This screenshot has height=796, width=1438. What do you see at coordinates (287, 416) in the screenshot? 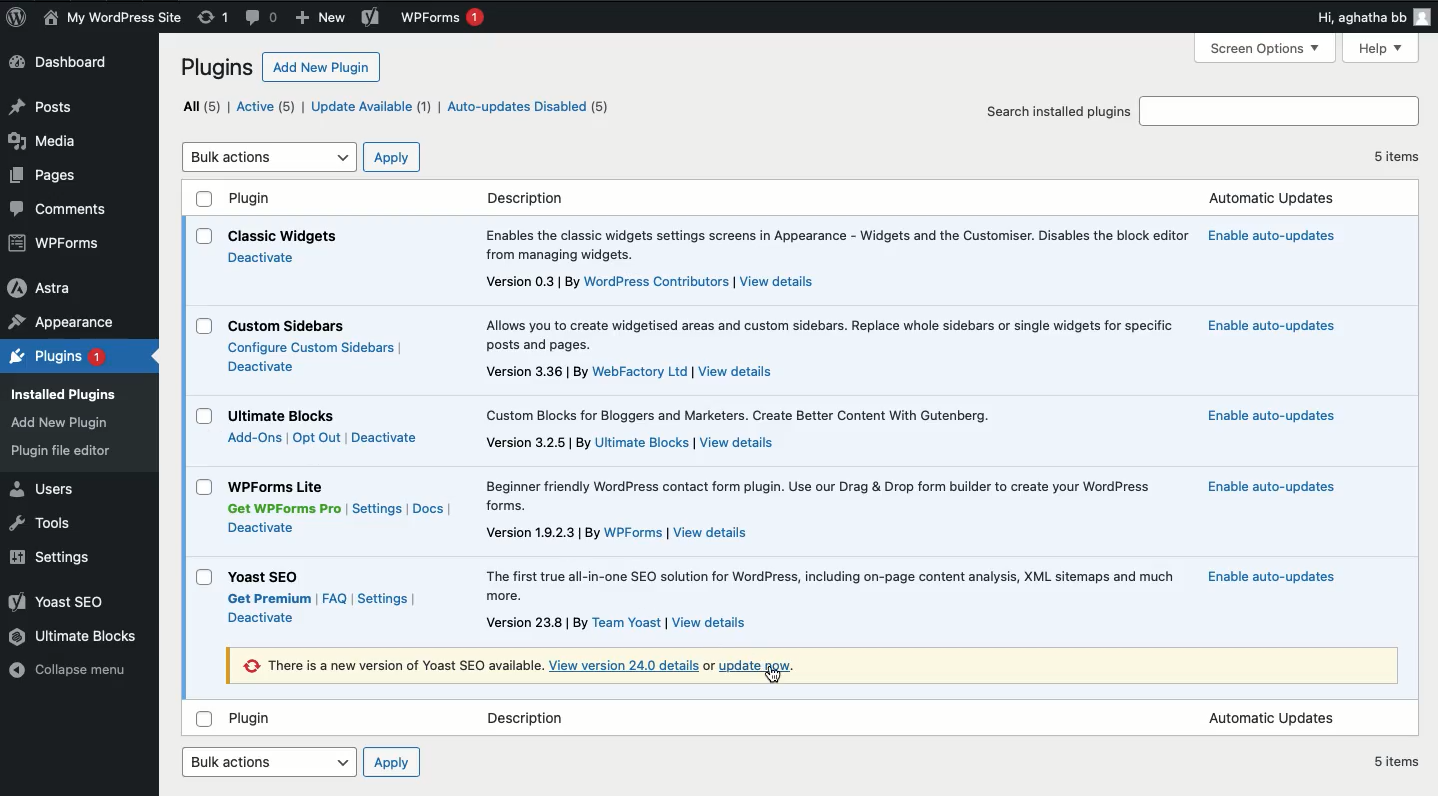
I see `Plugin` at bounding box center [287, 416].